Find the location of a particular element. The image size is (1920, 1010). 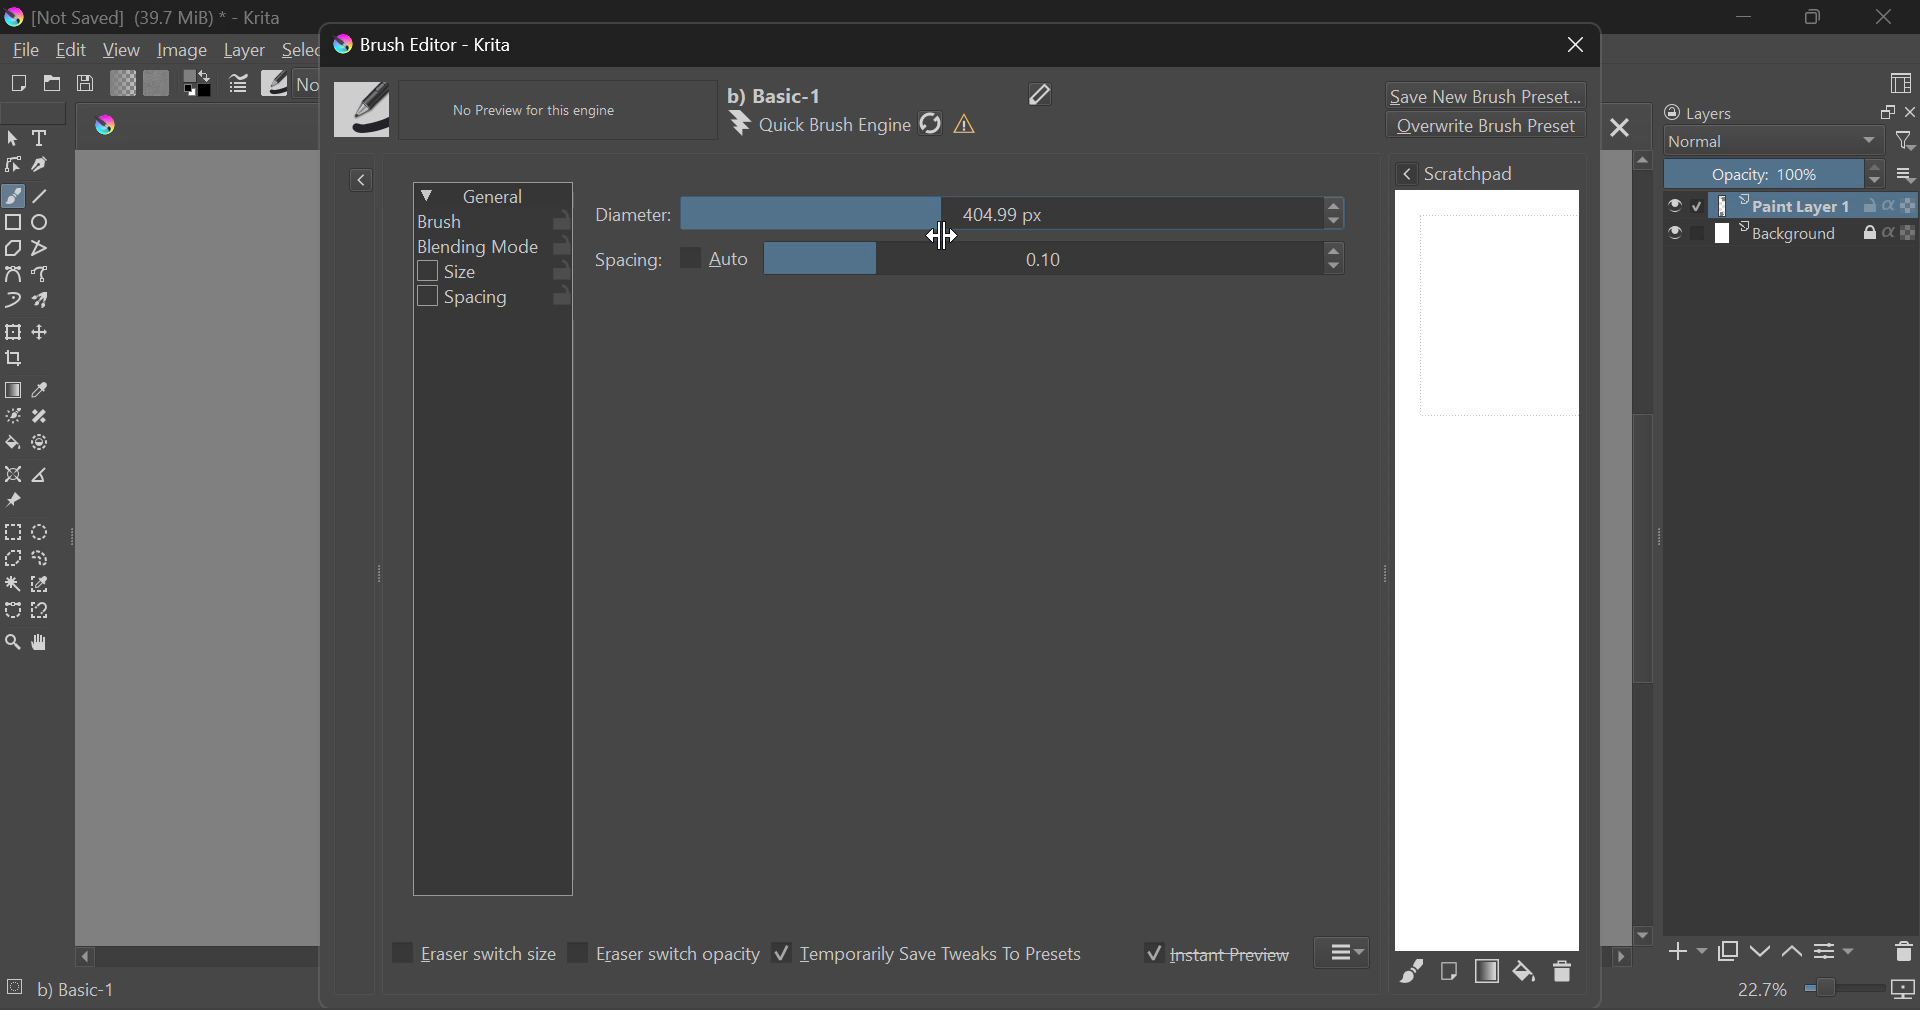

Scroll Bar is located at coordinates (1644, 546).